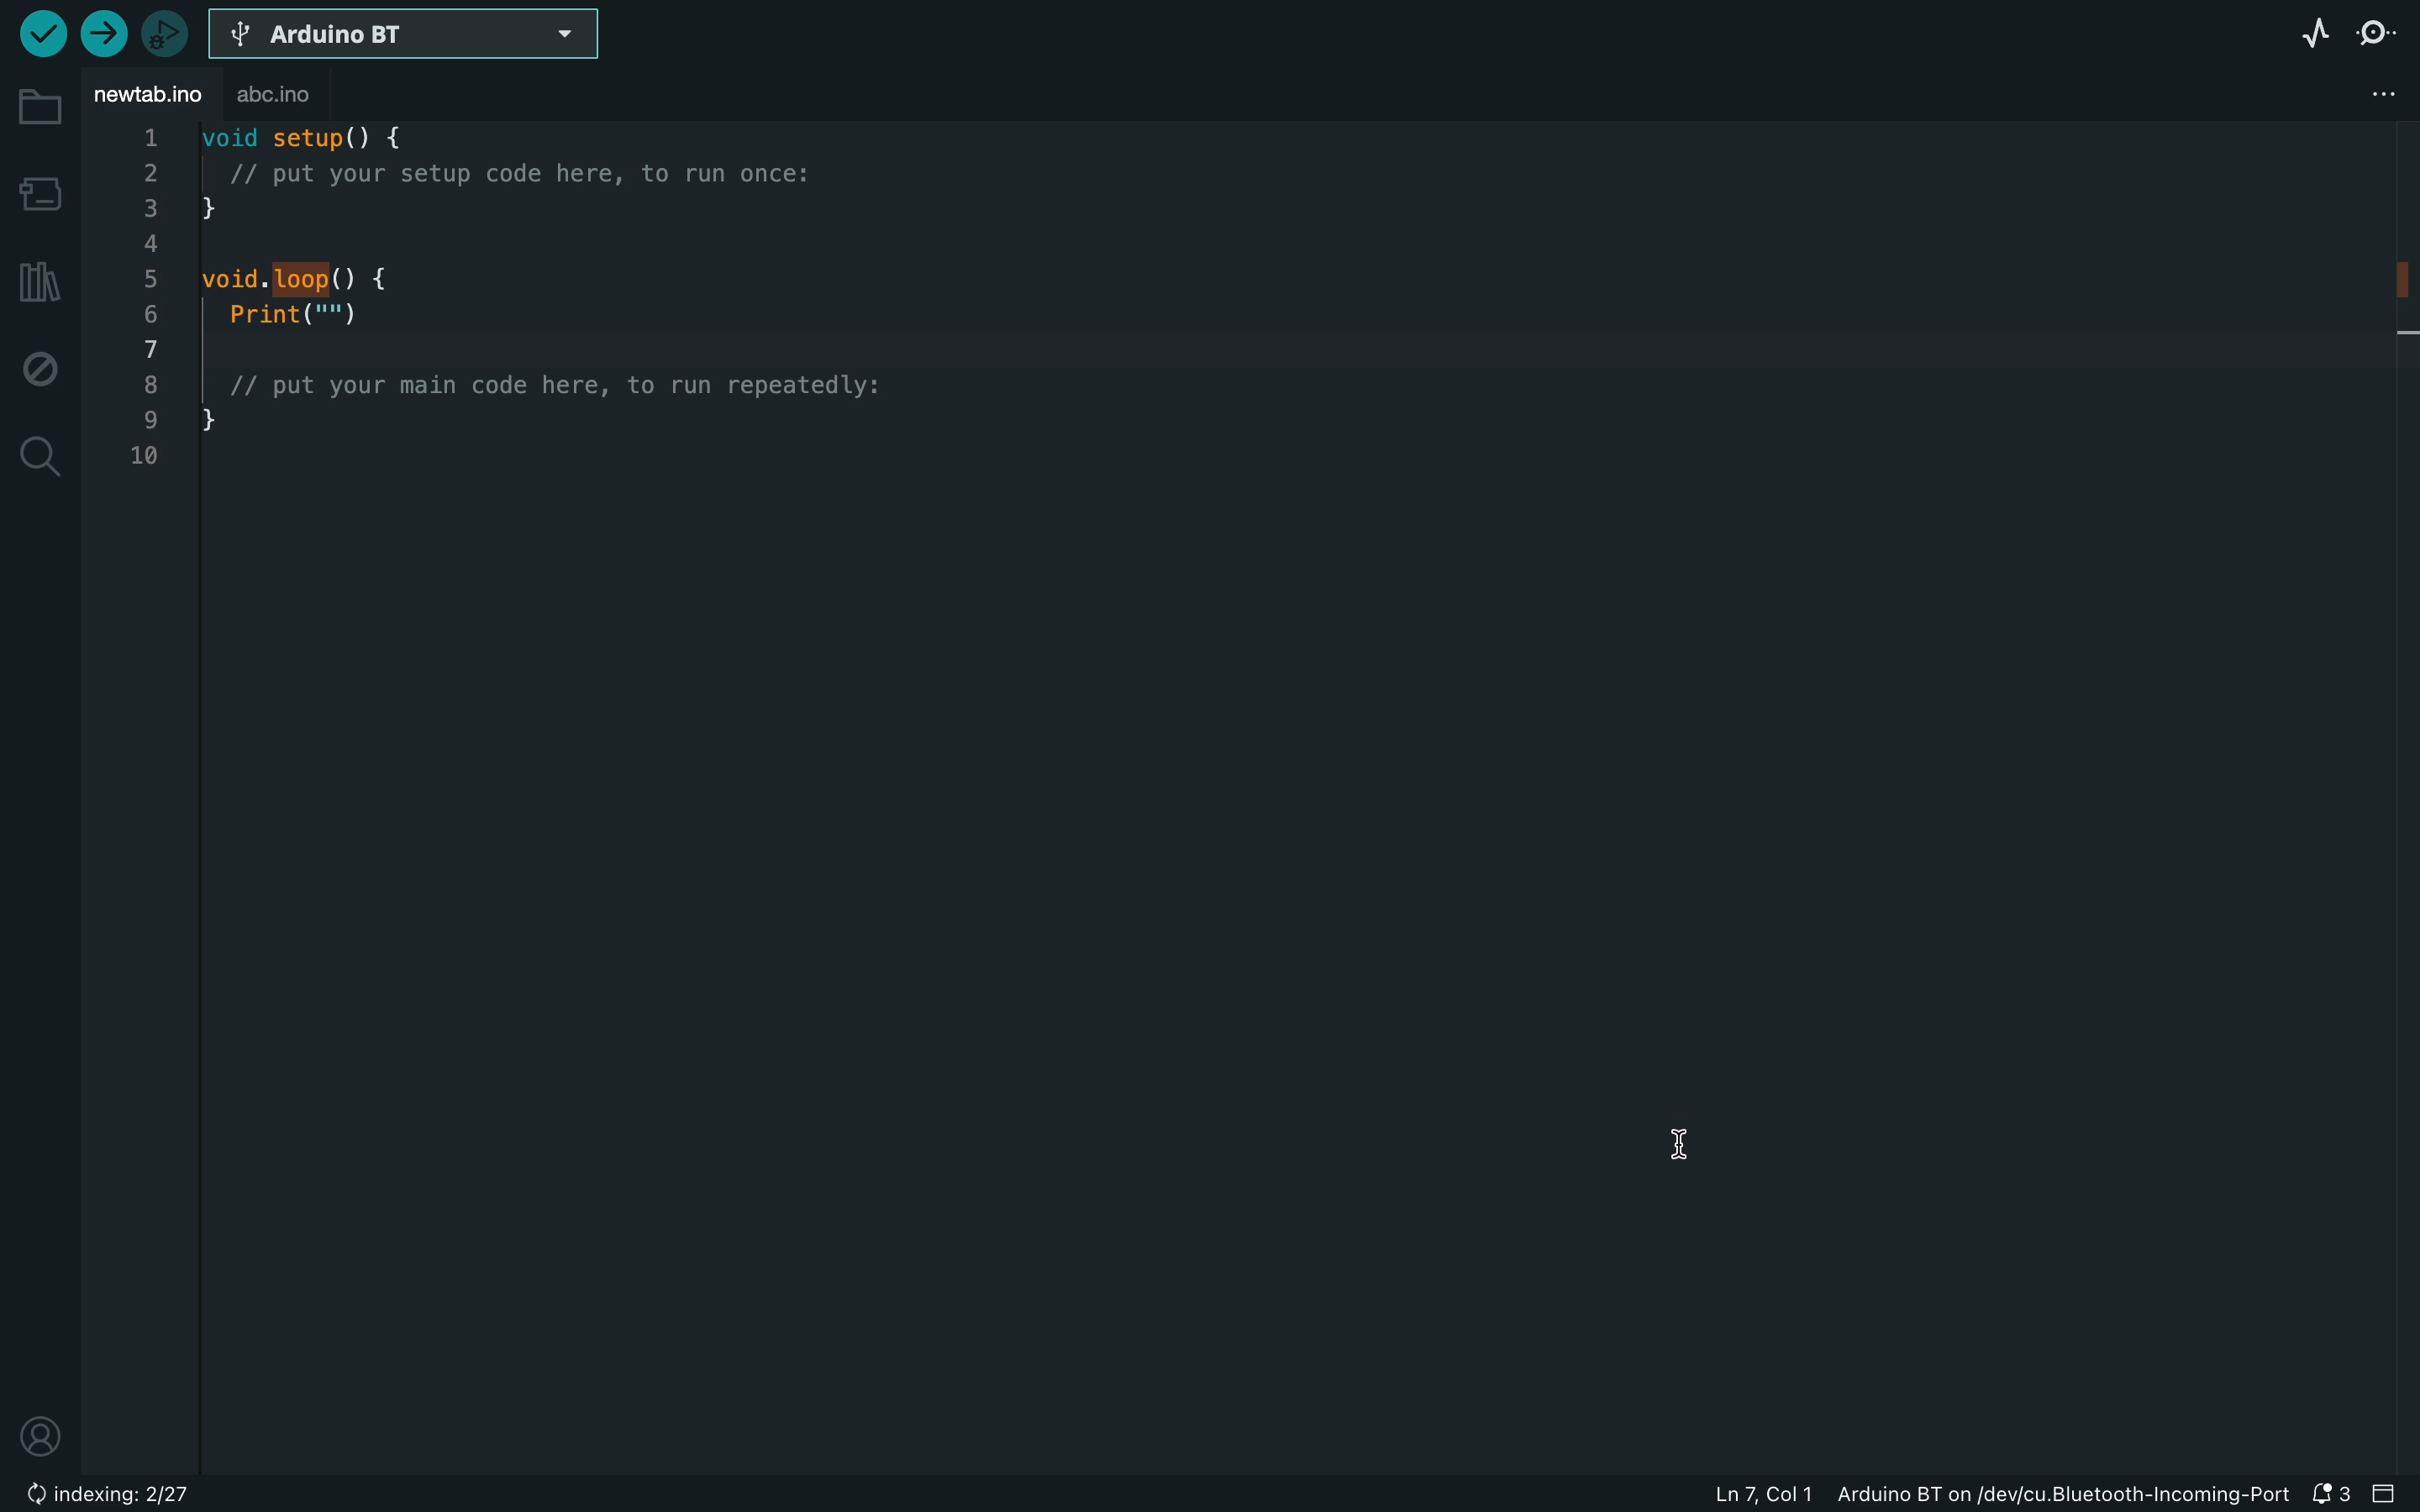 The image size is (2420, 1512). What do you see at coordinates (149, 96) in the screenshot?
I see `file tab` at bounding box center [149, 96].